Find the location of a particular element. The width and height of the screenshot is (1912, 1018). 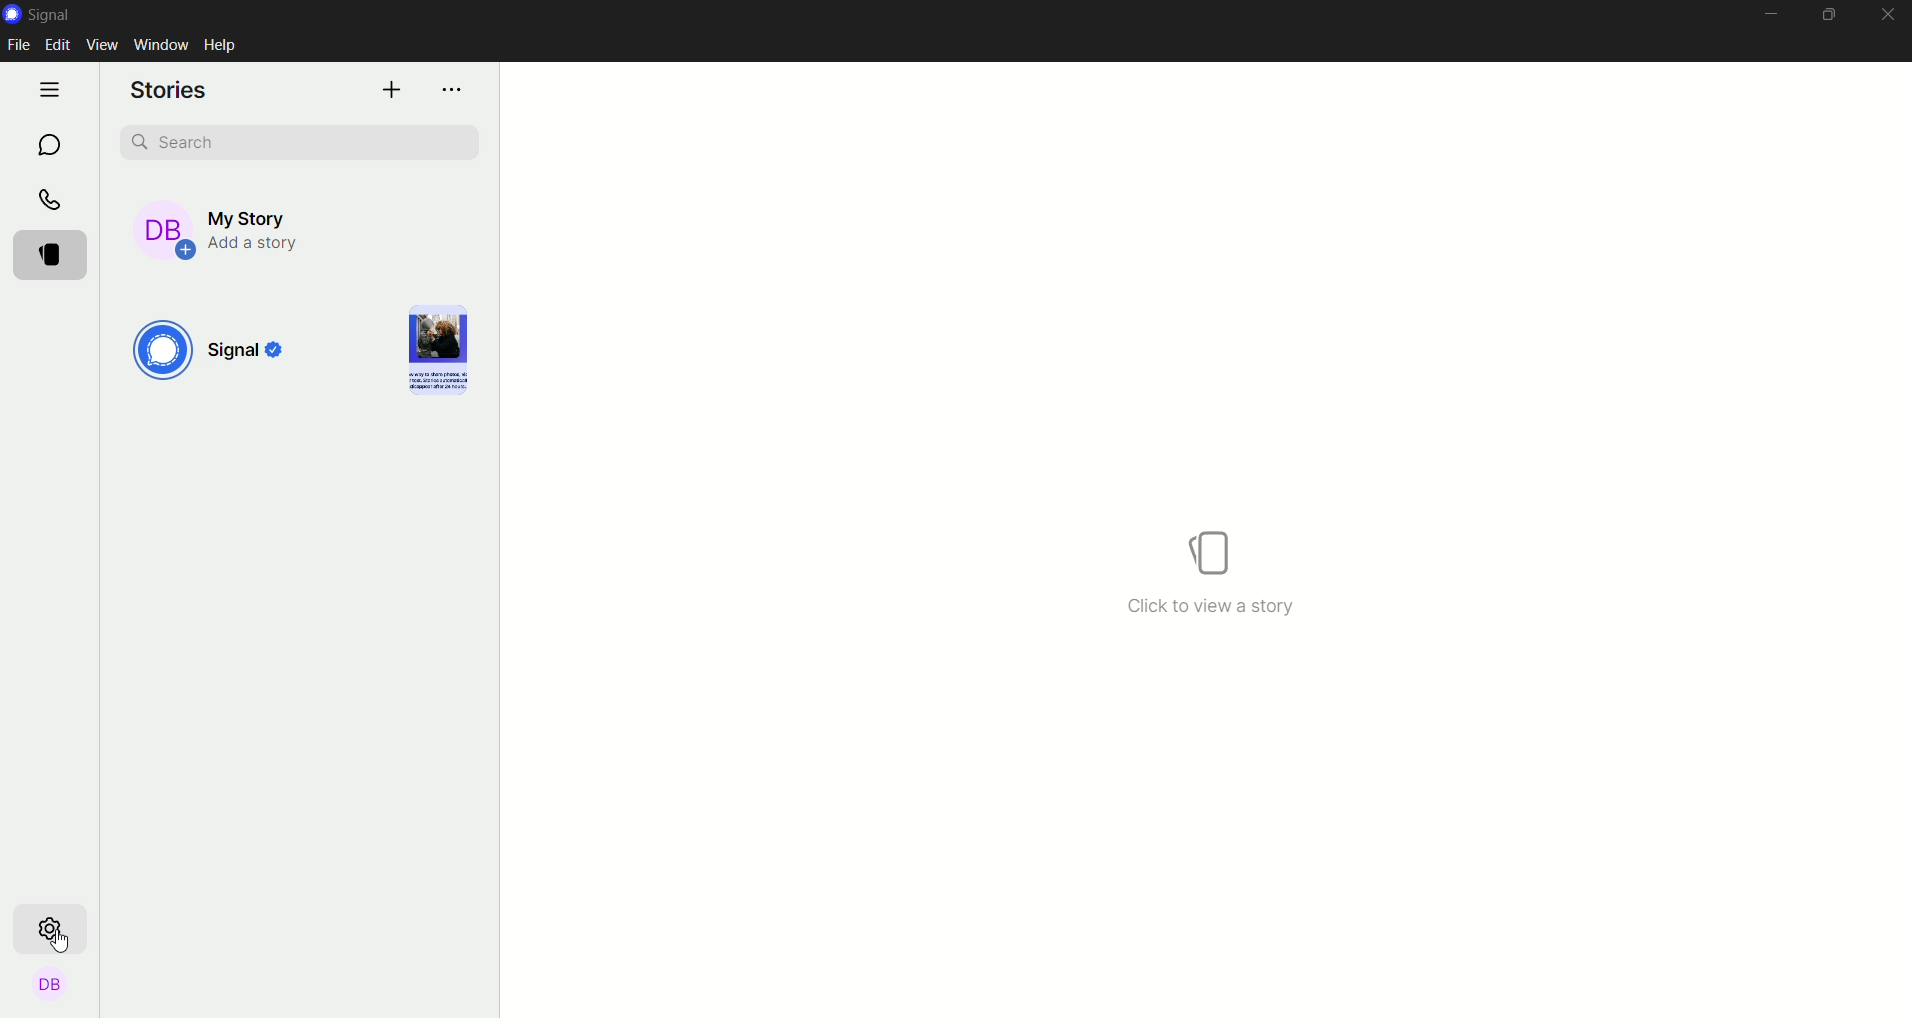

image is located at coordinates (432, 349).